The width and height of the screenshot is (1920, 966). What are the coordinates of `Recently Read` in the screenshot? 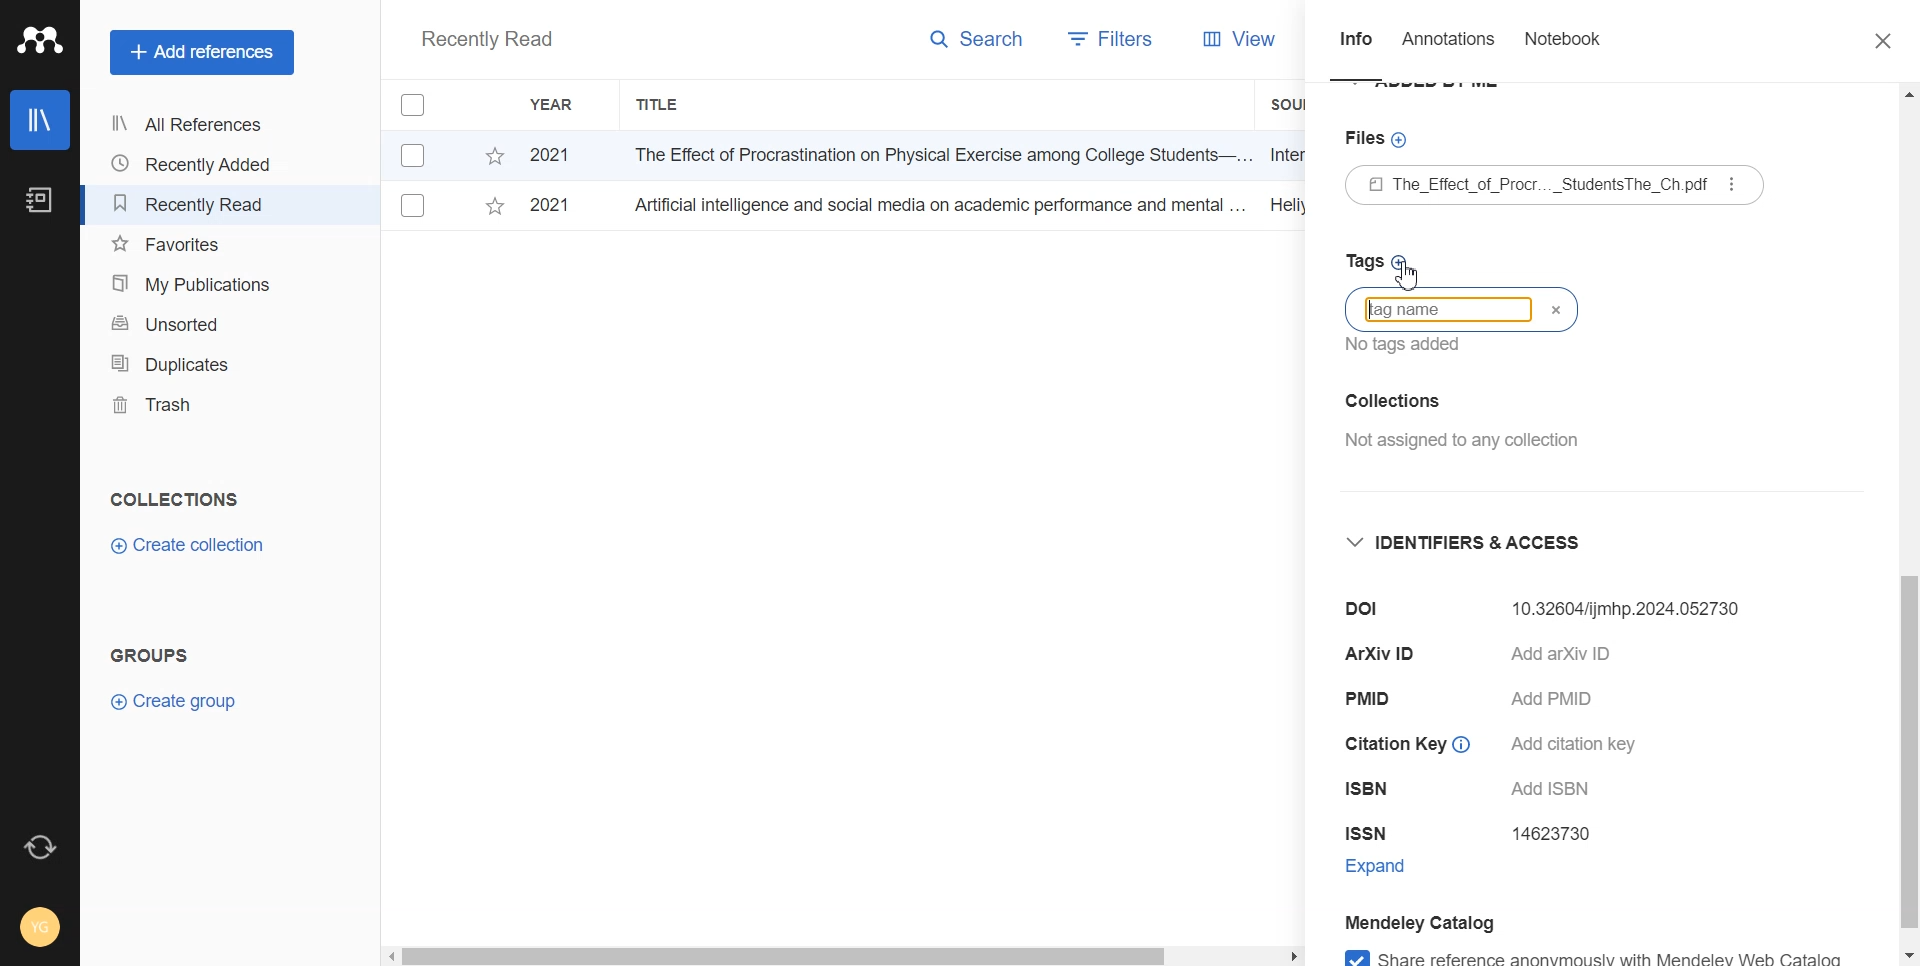 It's located at (486, 41).